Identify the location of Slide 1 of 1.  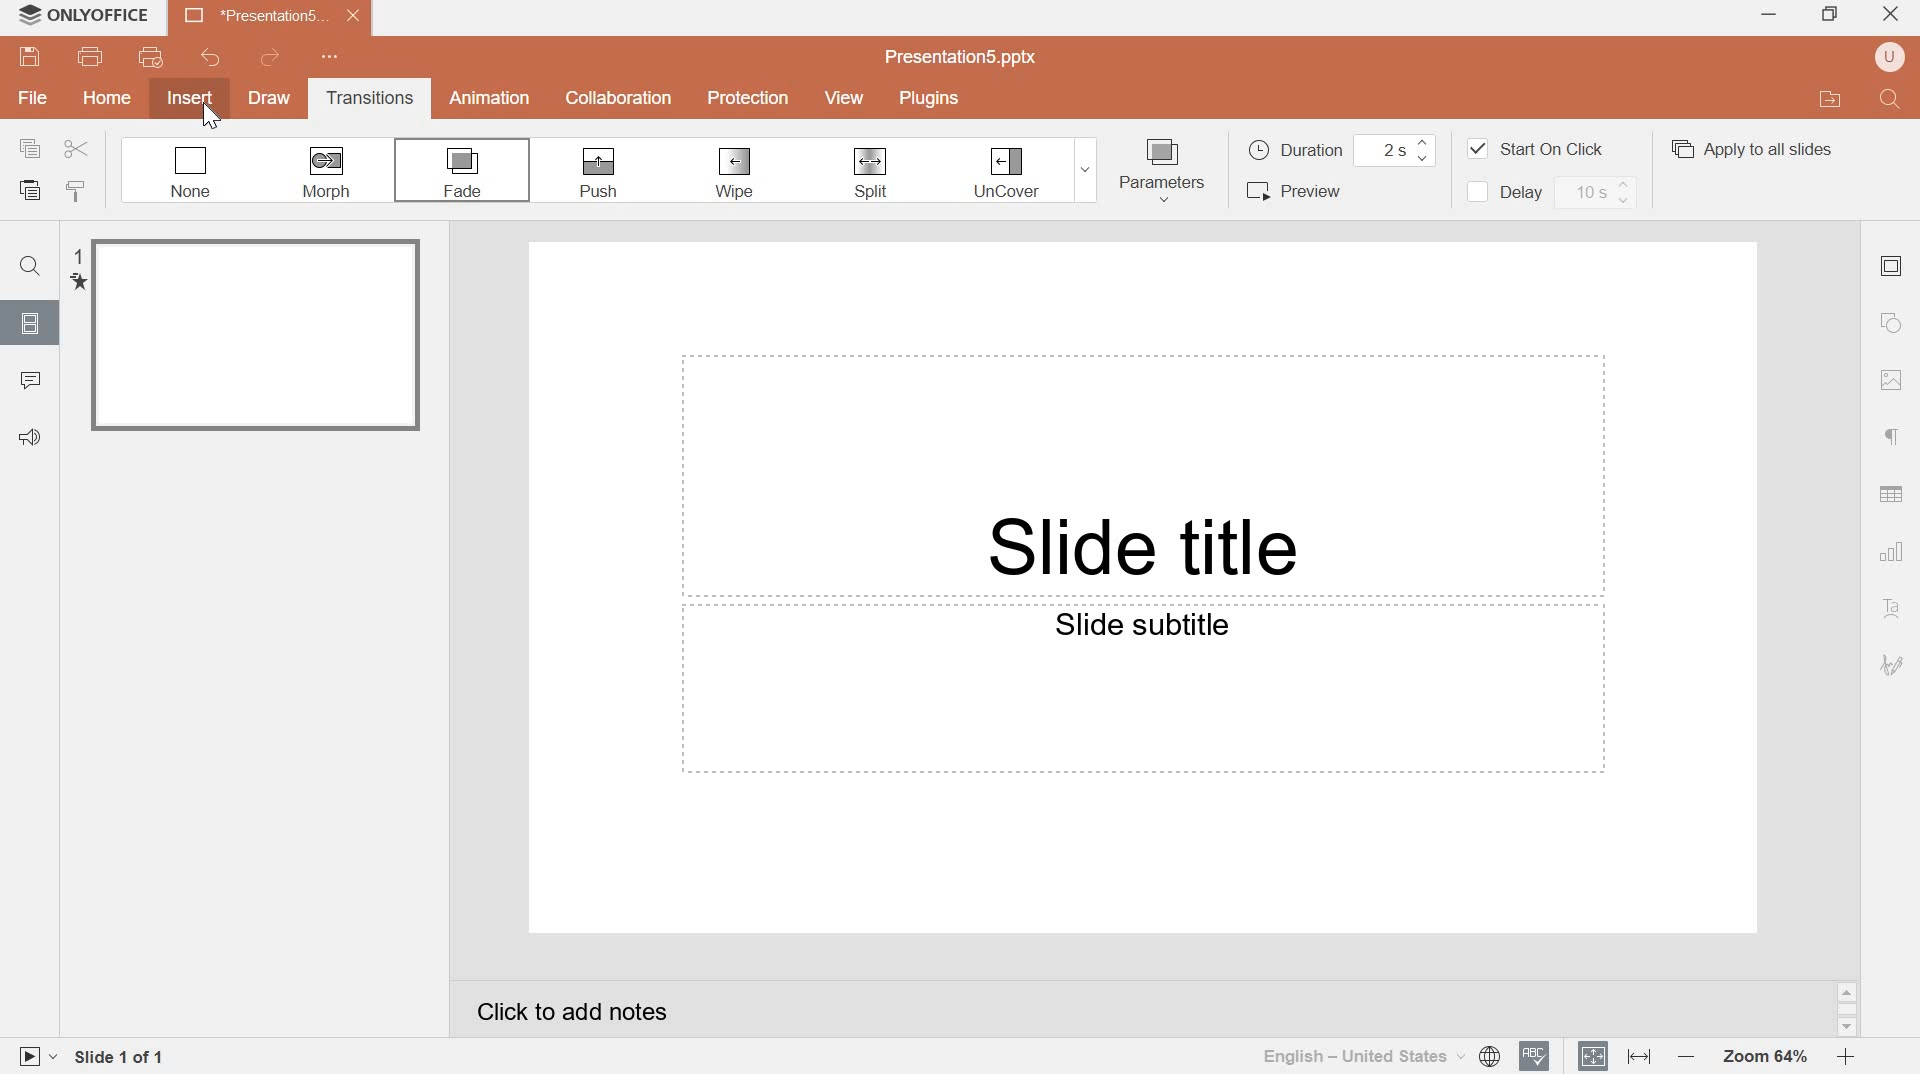
(123, 1060).